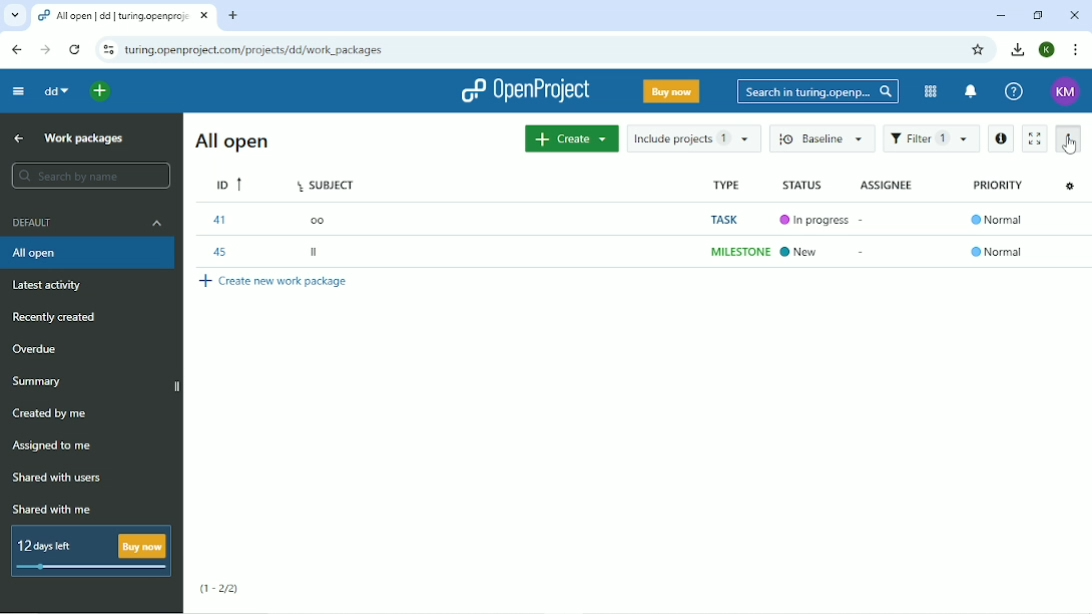 The image size is (1092, 614). What do you see at coordinates (53, 285) in the screenshot?
I see `Latest activity` at bounding box center [53, 285].